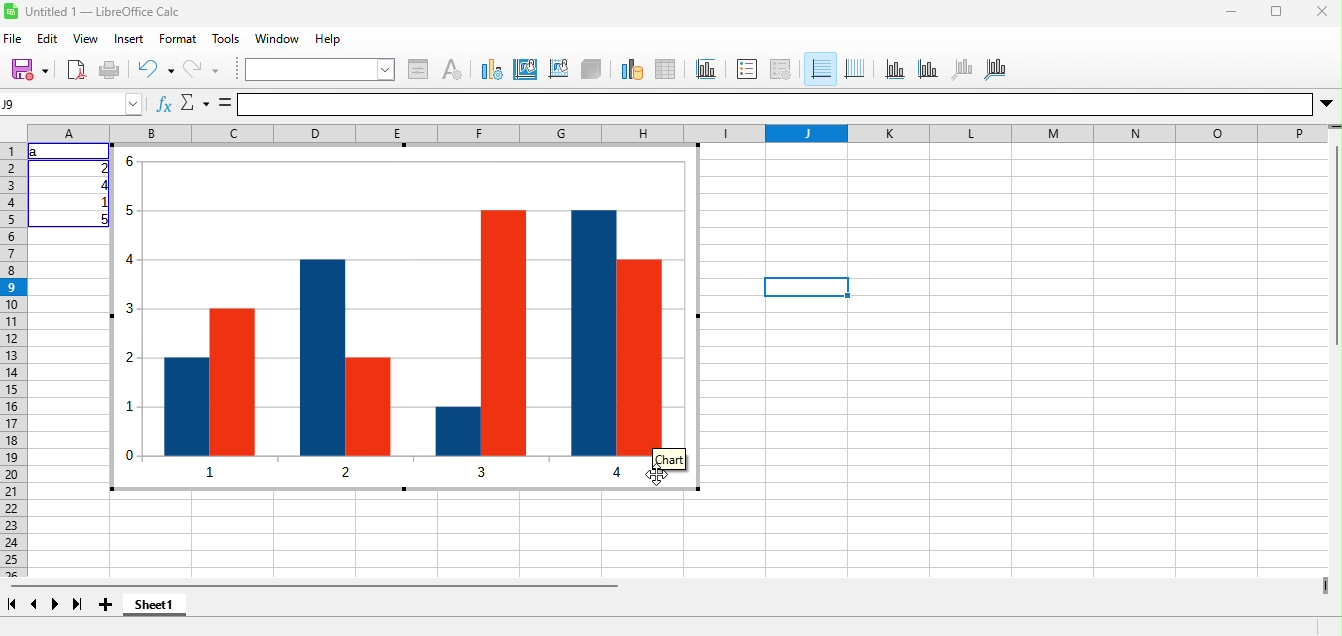  What do you see at coordinates (329, 40) in the screenshot?
I see `help` at bounding box center [329, 40].